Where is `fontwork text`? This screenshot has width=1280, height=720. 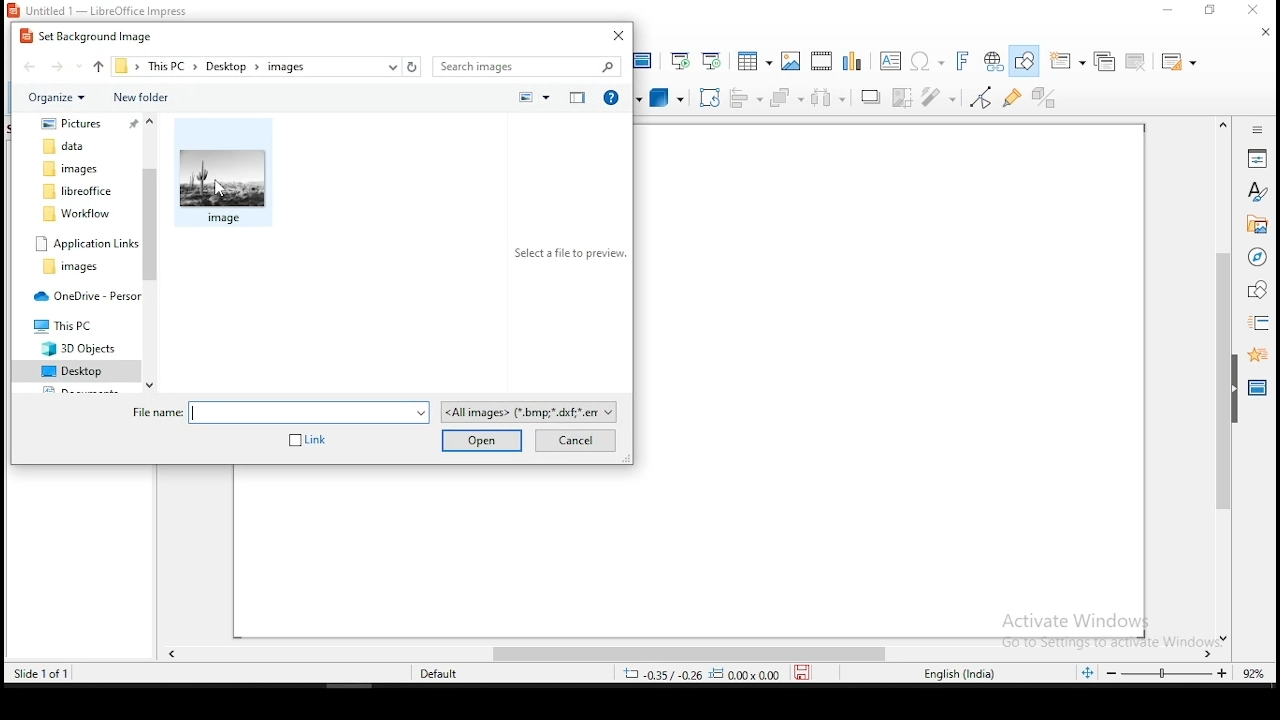
fontwork text is located at coordinates (961, 60).